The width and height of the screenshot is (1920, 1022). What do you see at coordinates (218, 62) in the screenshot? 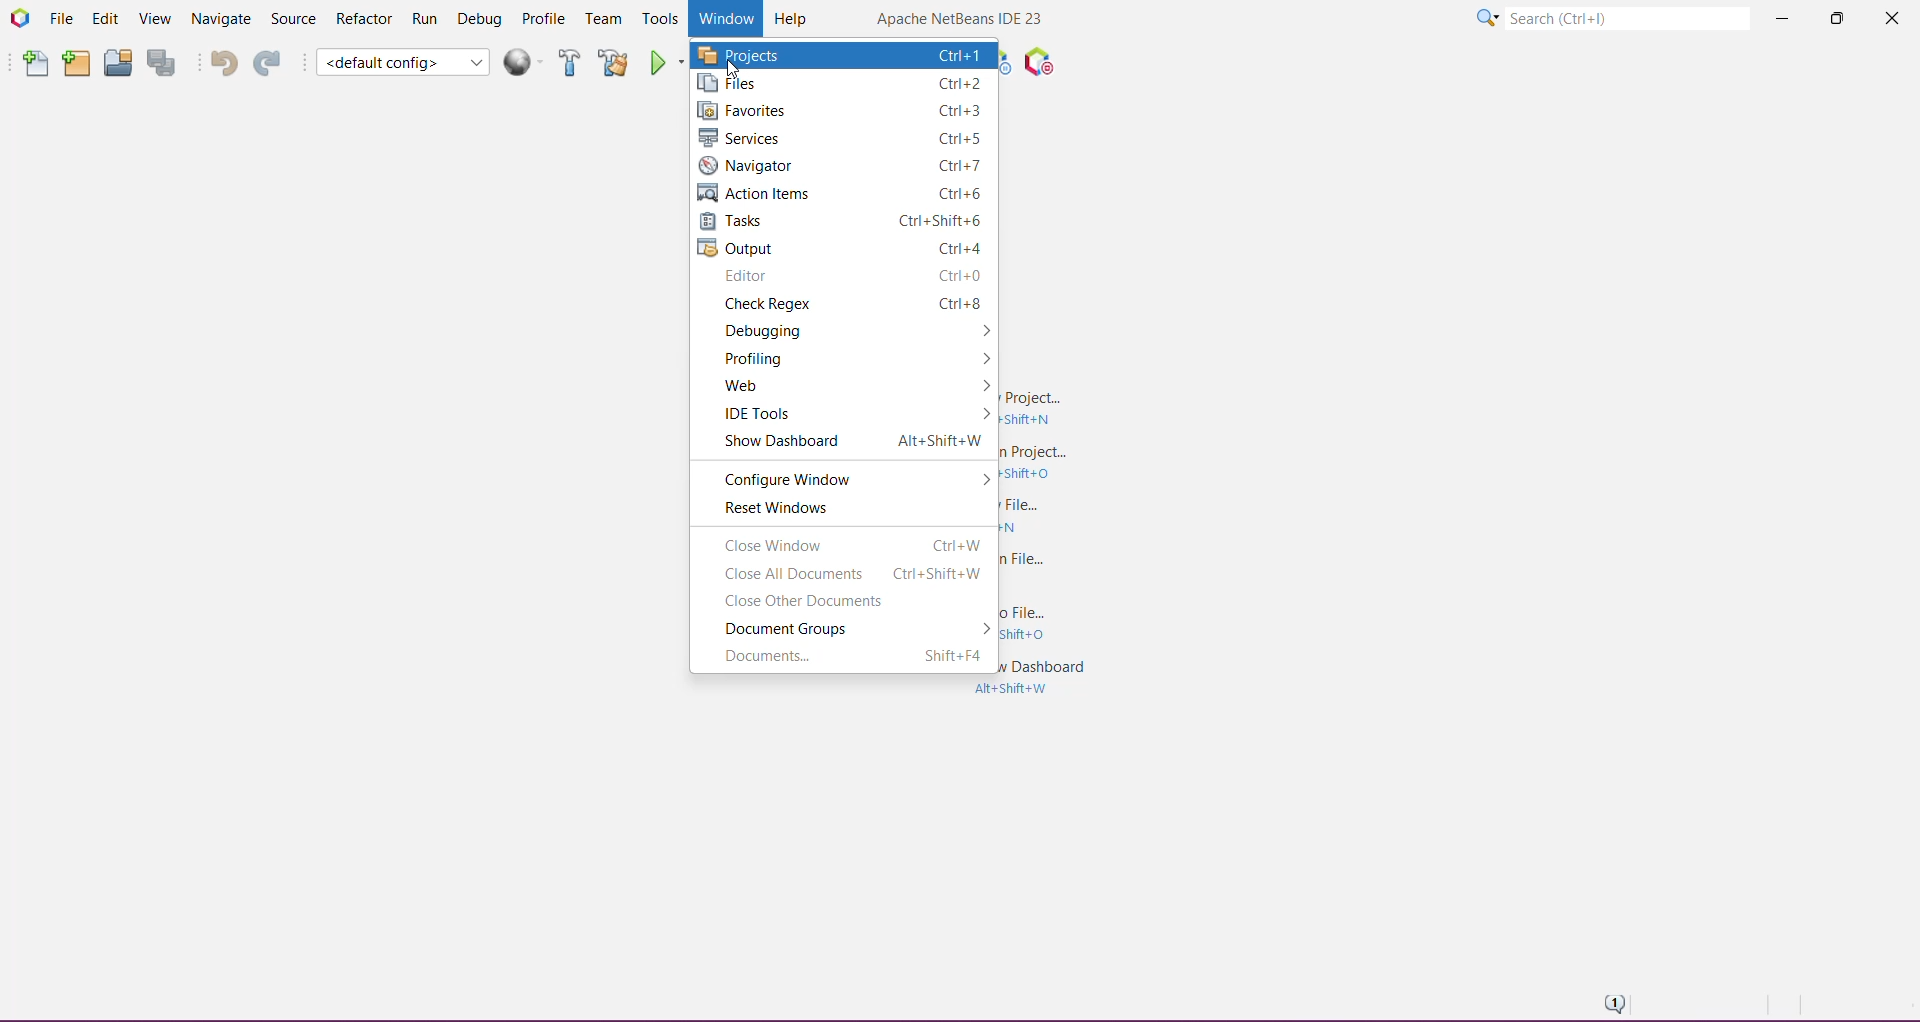
I see `Undo` at bounding box center [218, 62].